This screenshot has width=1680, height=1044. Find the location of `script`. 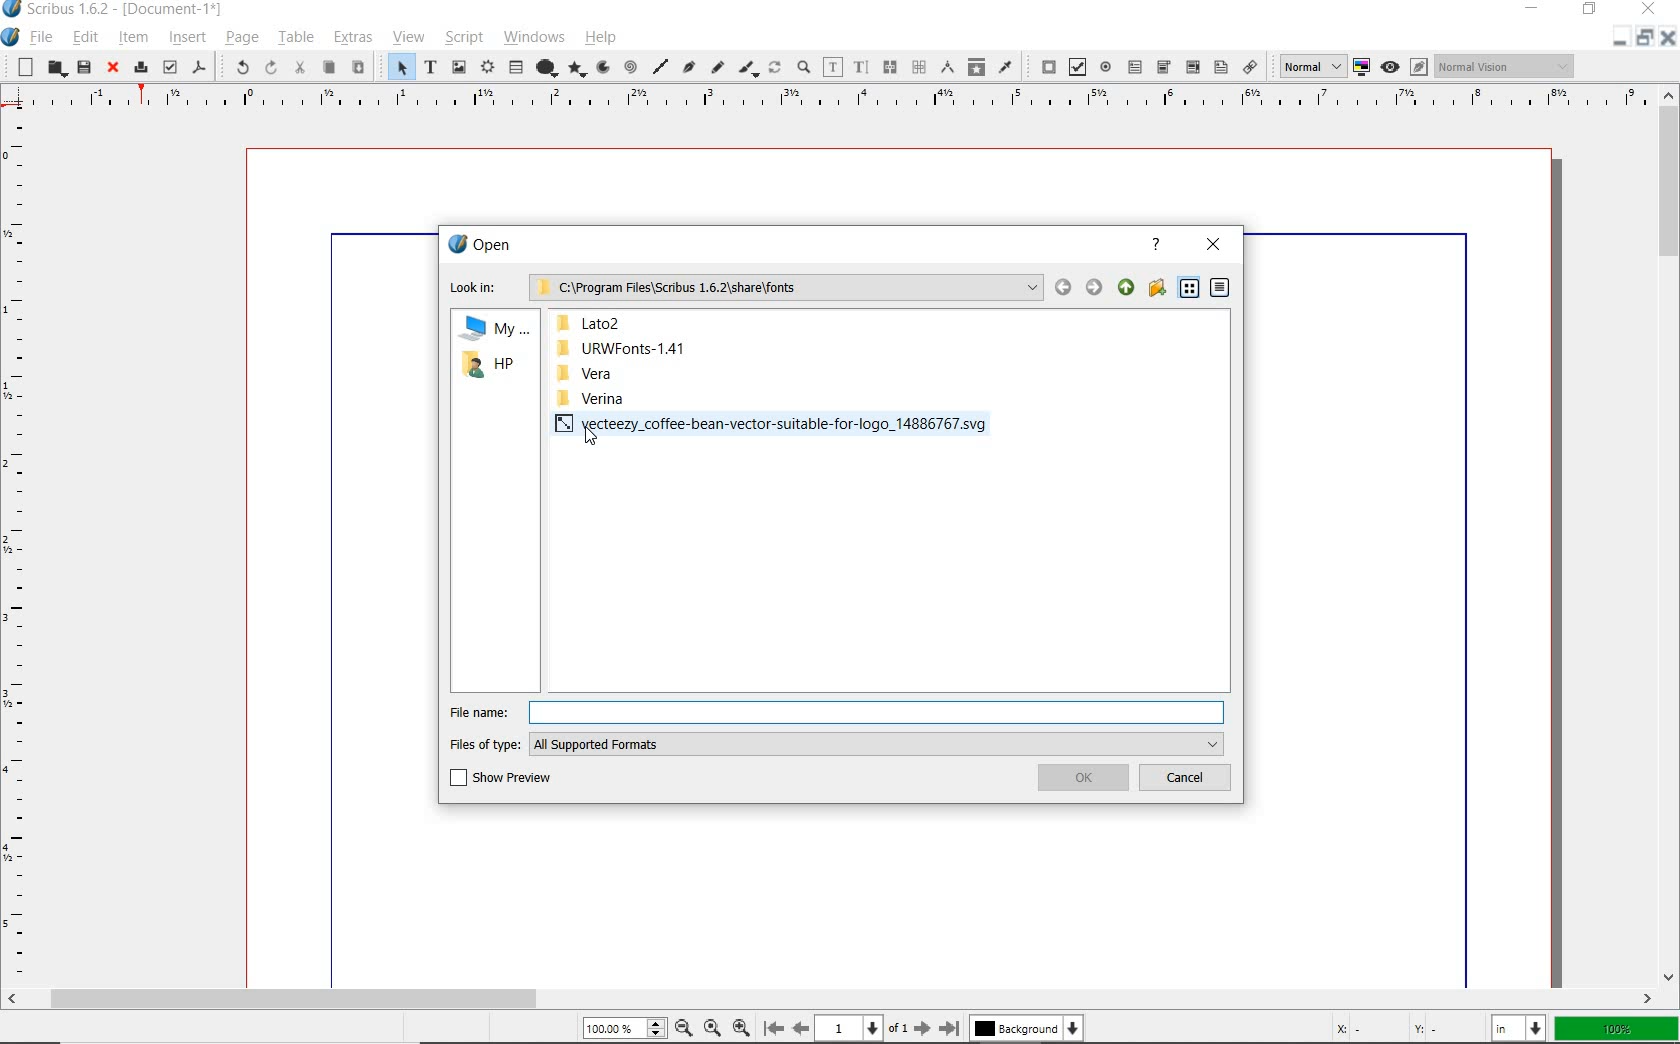

script is located at coordinates (463, 38).